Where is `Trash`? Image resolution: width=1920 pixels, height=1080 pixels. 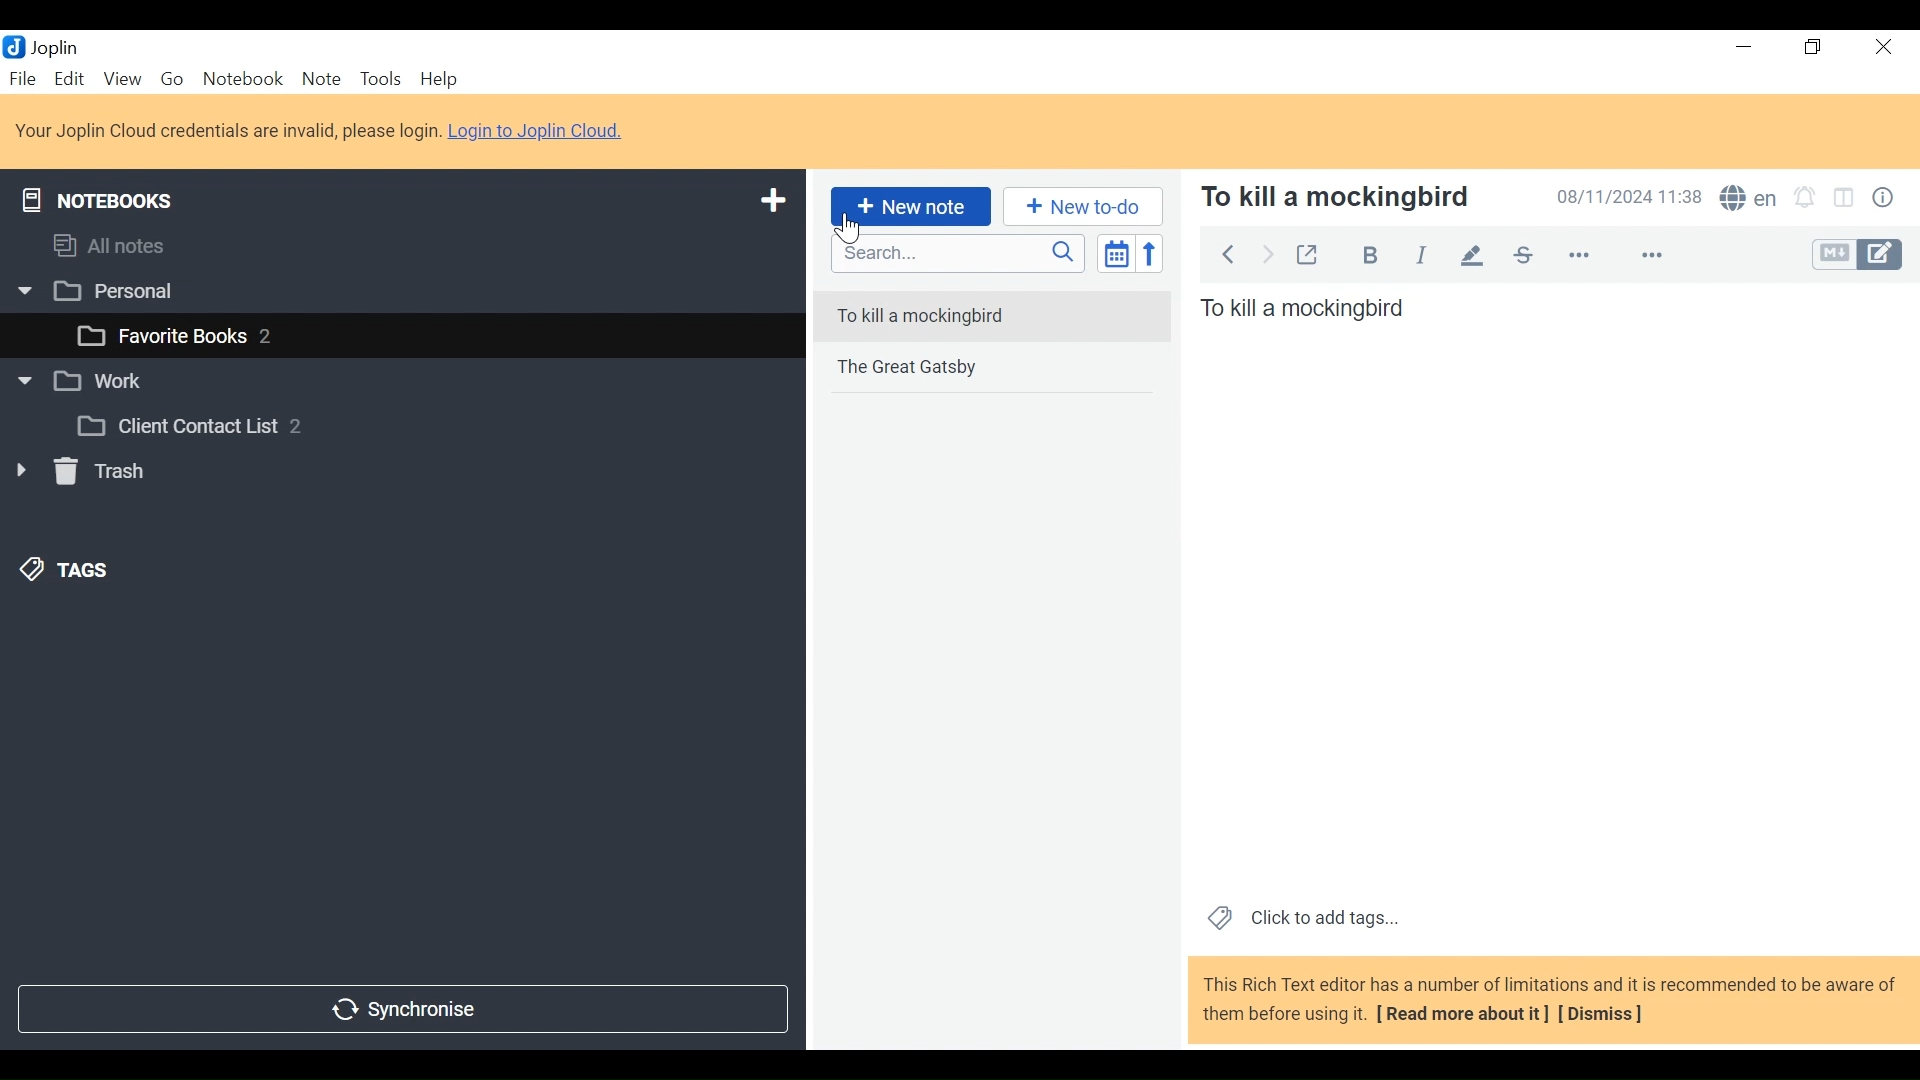 Trash is located at coordinates (82, 475).